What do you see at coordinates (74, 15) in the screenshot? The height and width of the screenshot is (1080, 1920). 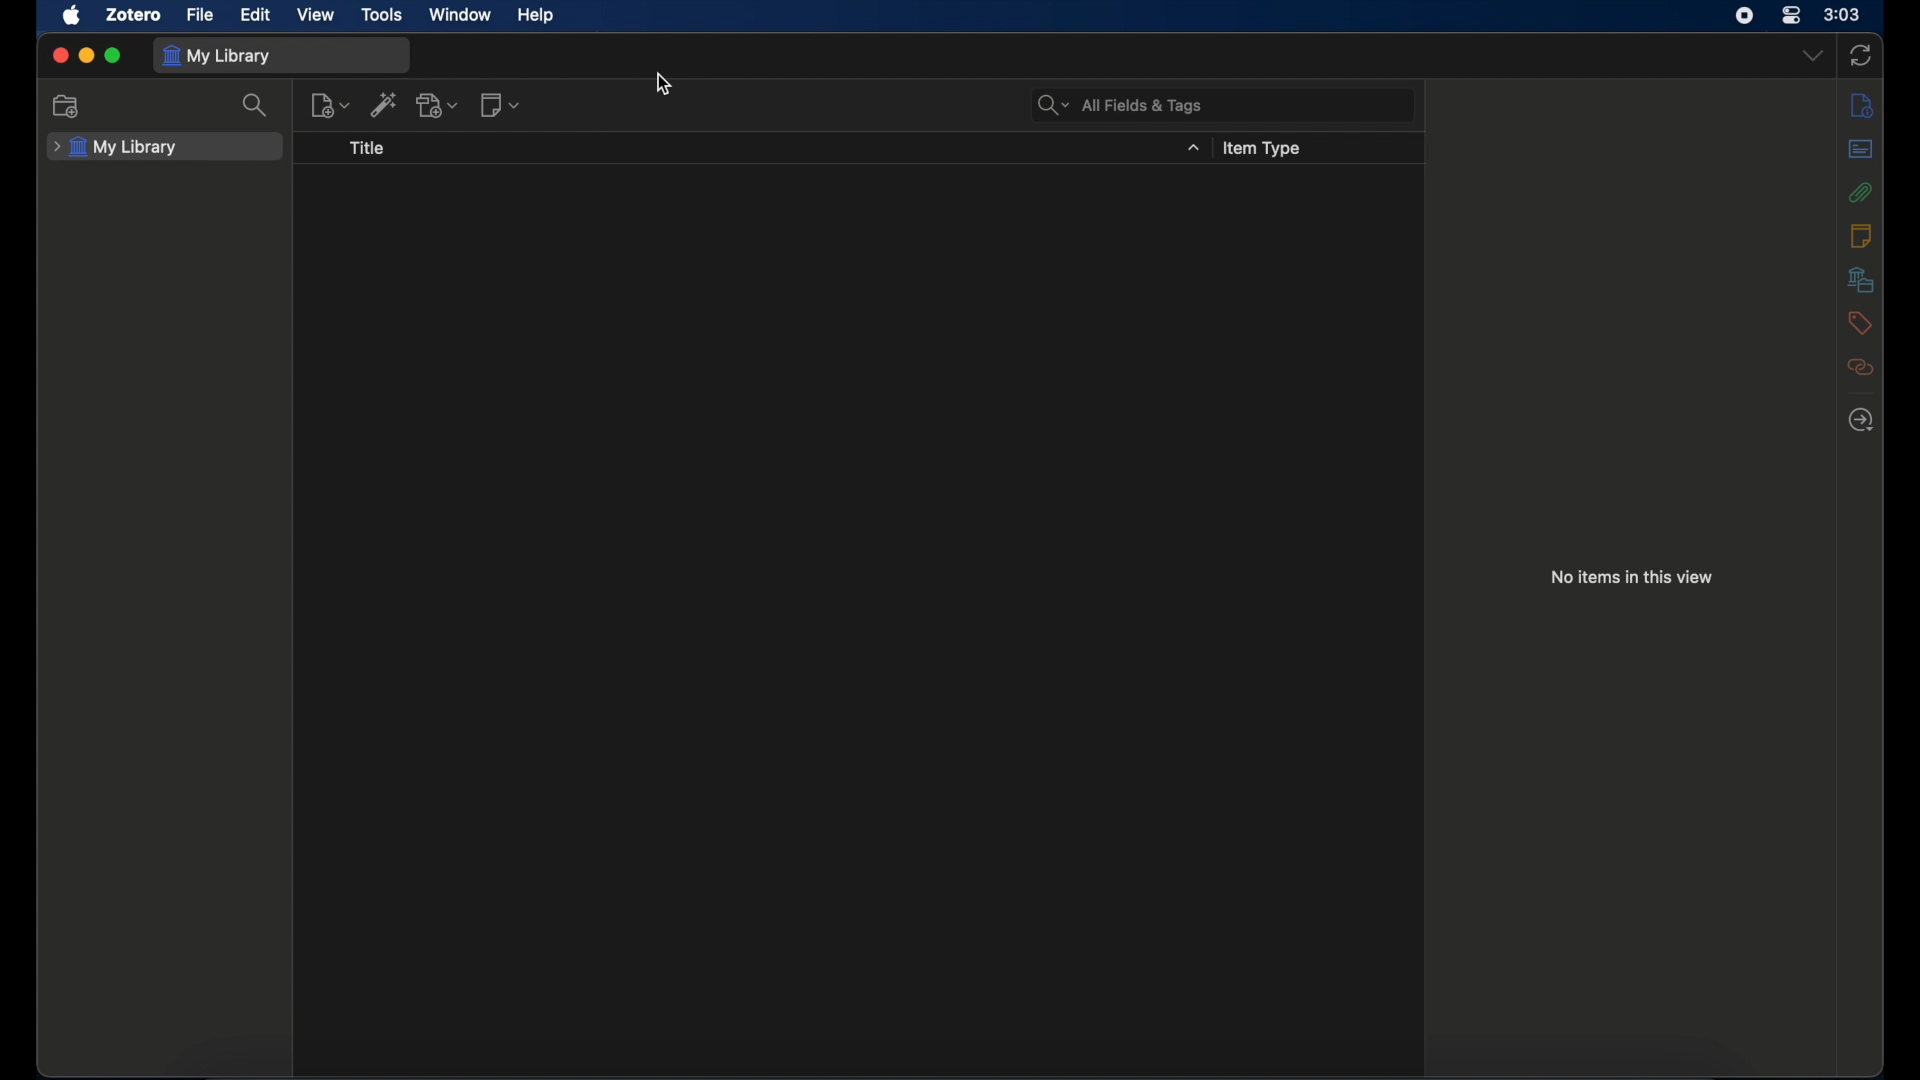 I see `apple icon` at bounding box center [74, 15].